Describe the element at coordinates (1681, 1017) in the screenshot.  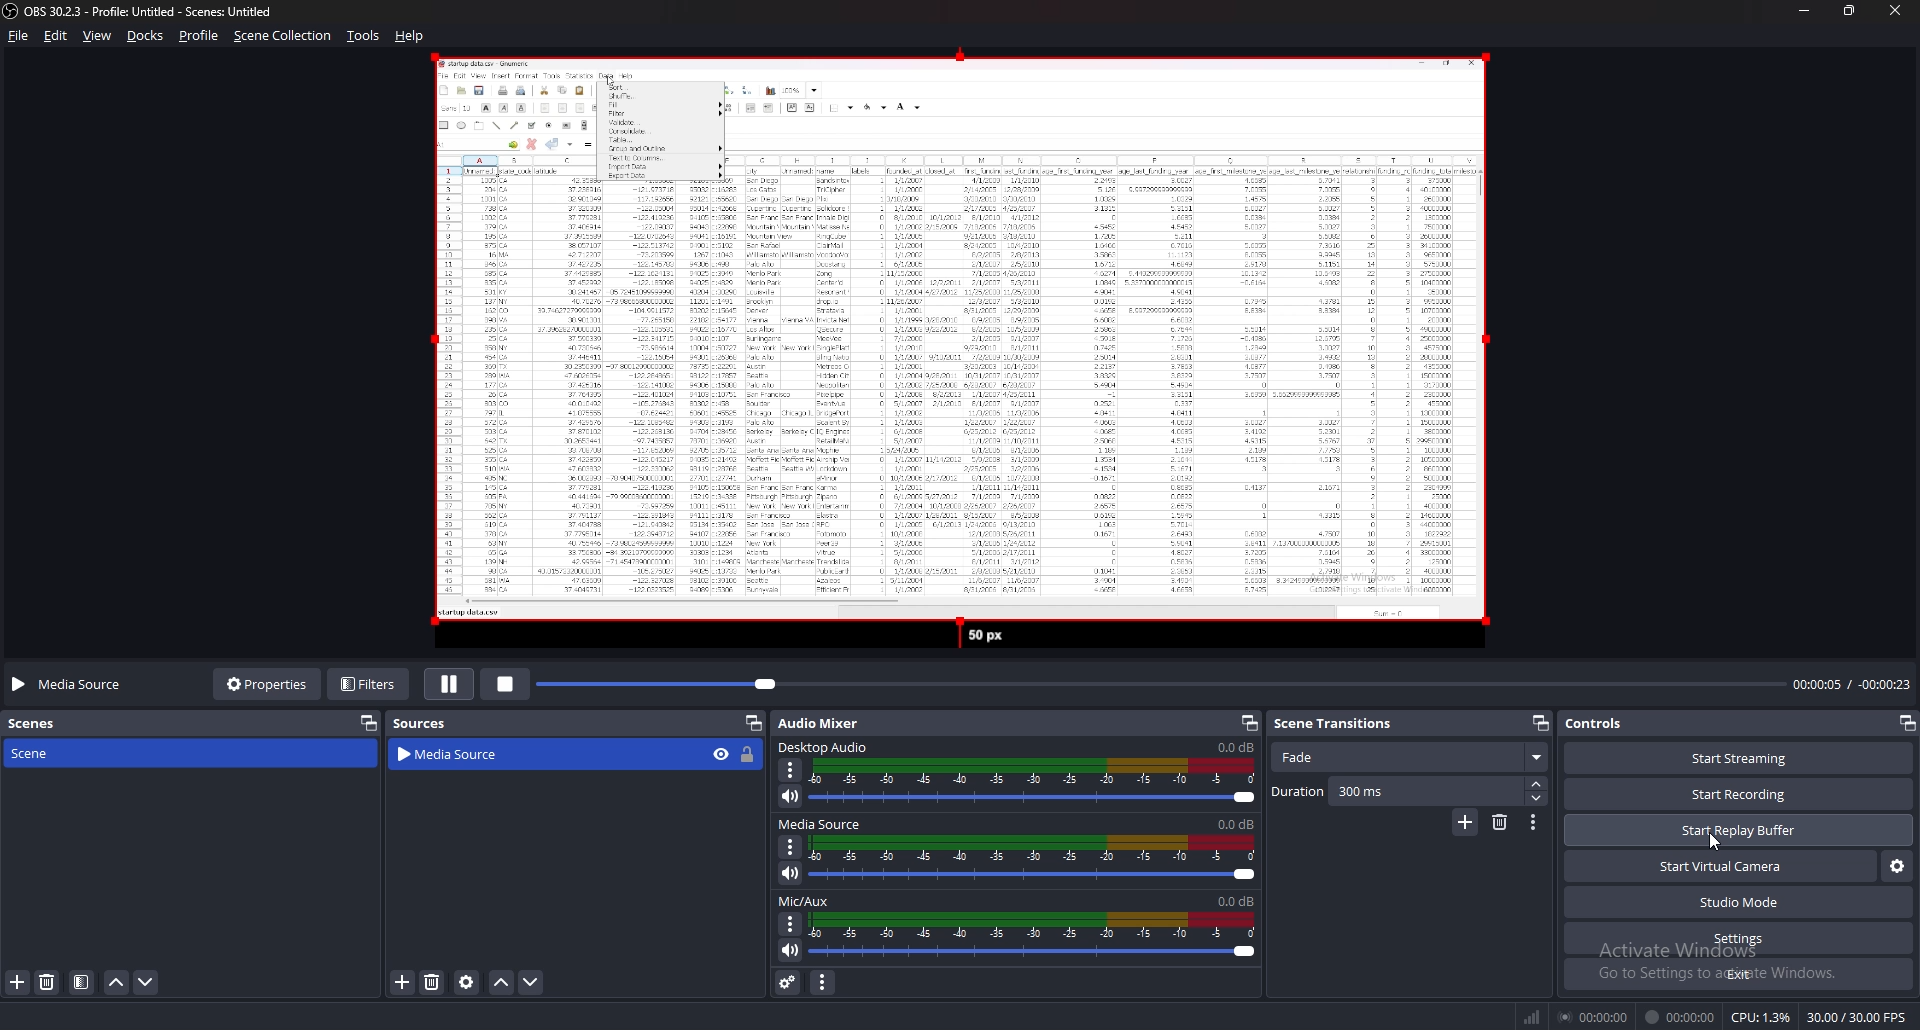
I see `00:00:00` at that location.